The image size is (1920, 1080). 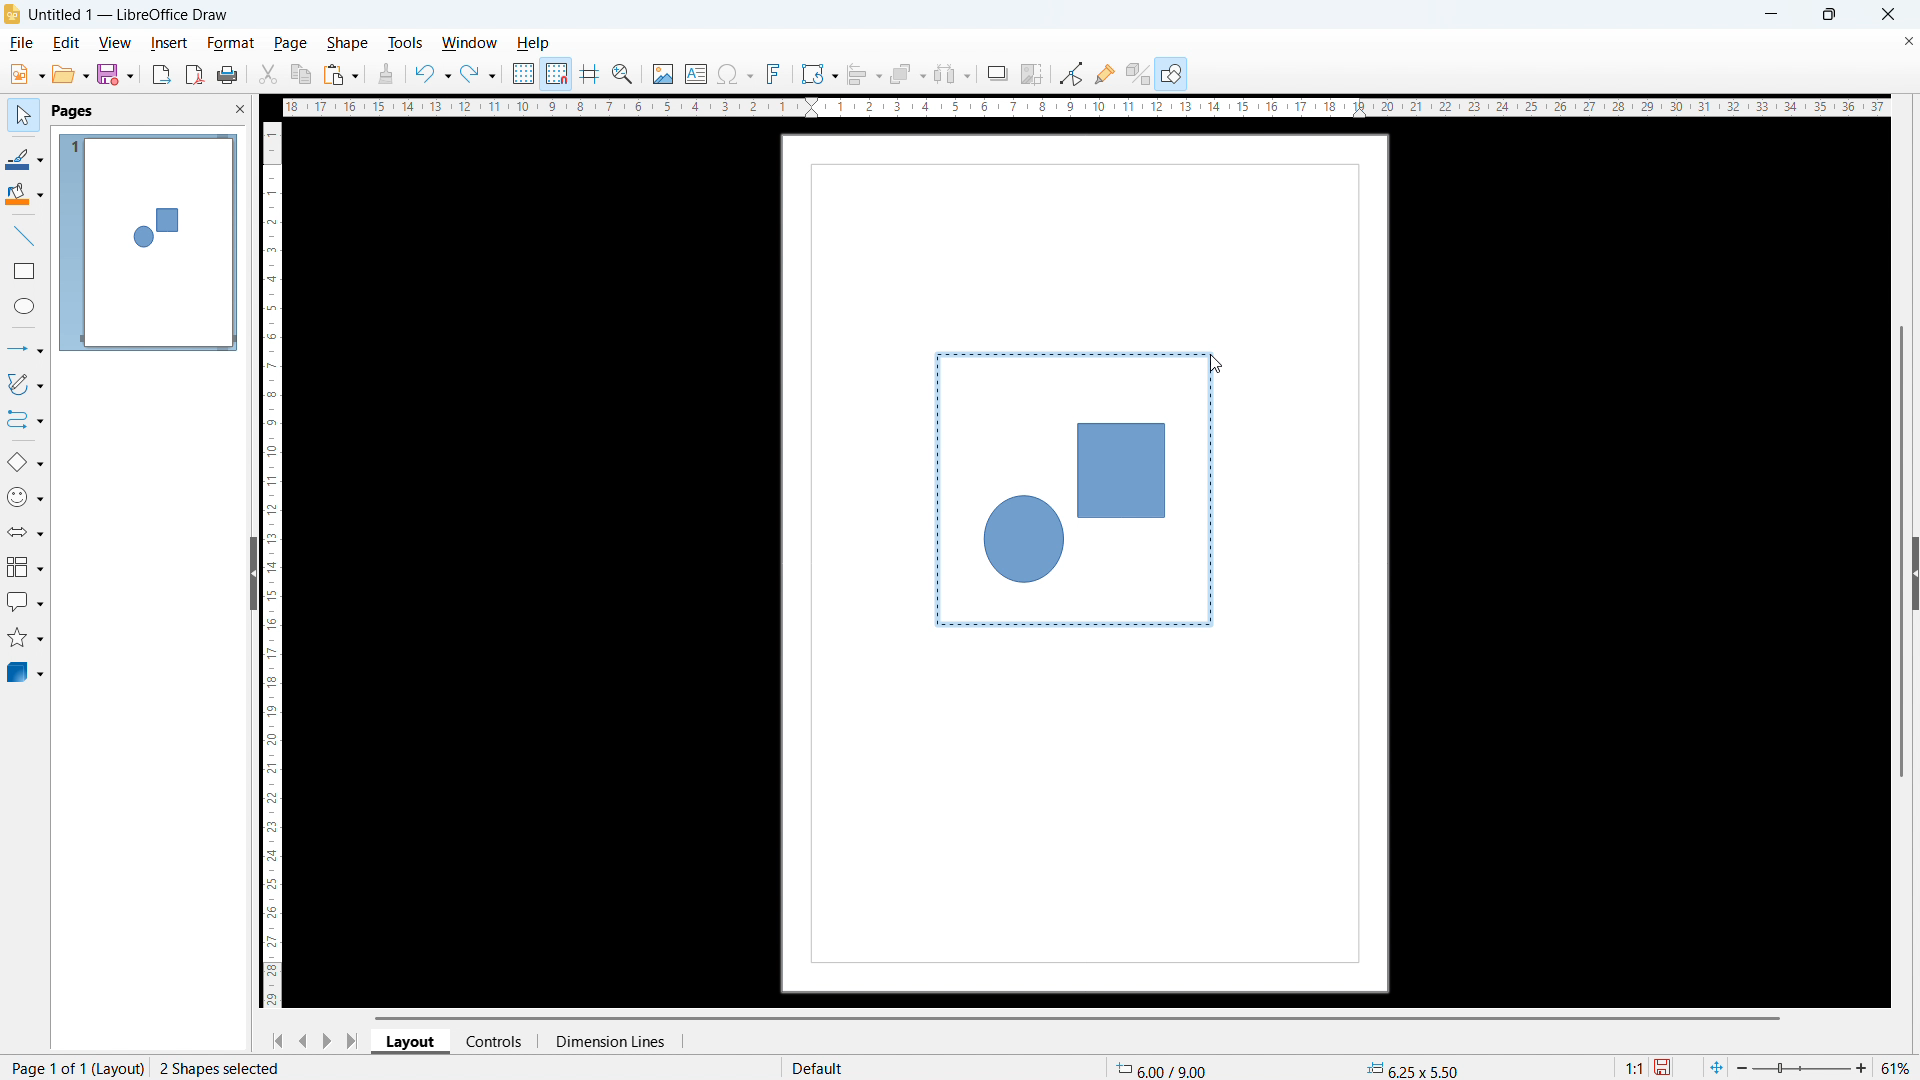 I want to click on insert symbols, so click(x=735, y=75).